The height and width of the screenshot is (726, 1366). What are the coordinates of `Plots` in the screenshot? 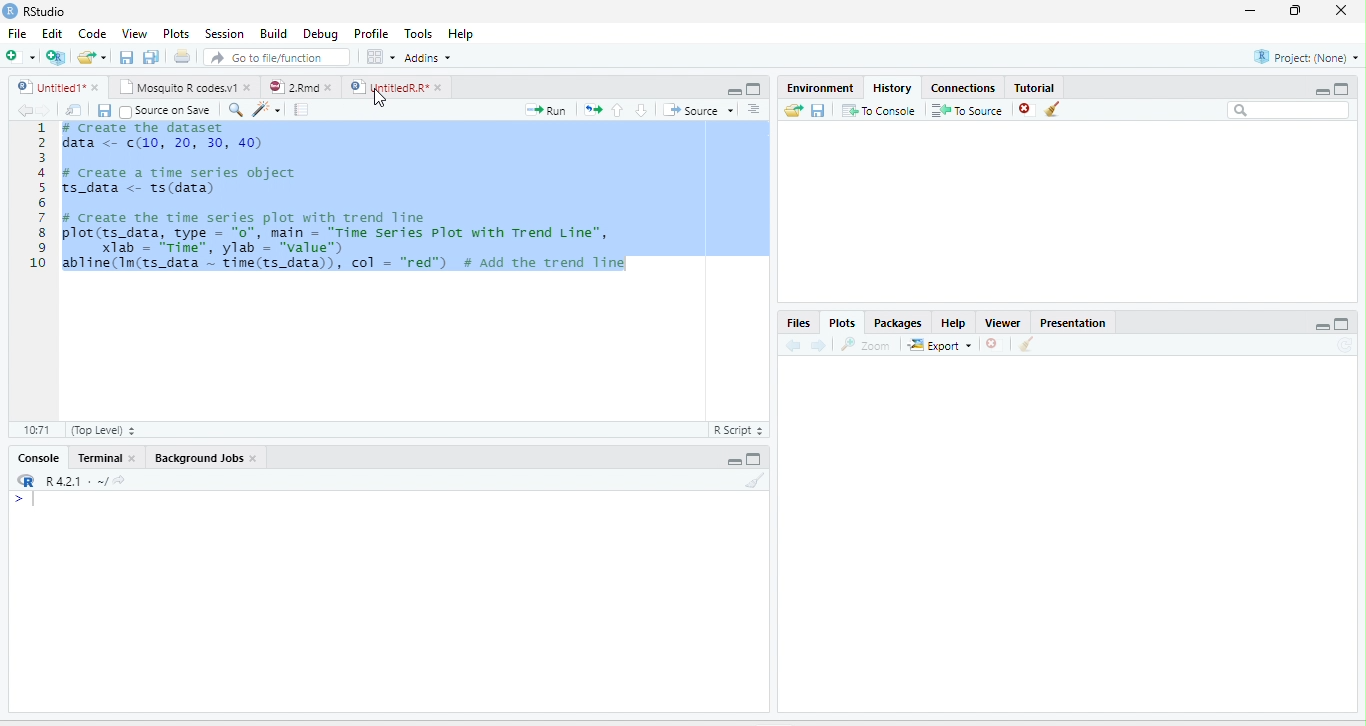 It's located at (841, 323).